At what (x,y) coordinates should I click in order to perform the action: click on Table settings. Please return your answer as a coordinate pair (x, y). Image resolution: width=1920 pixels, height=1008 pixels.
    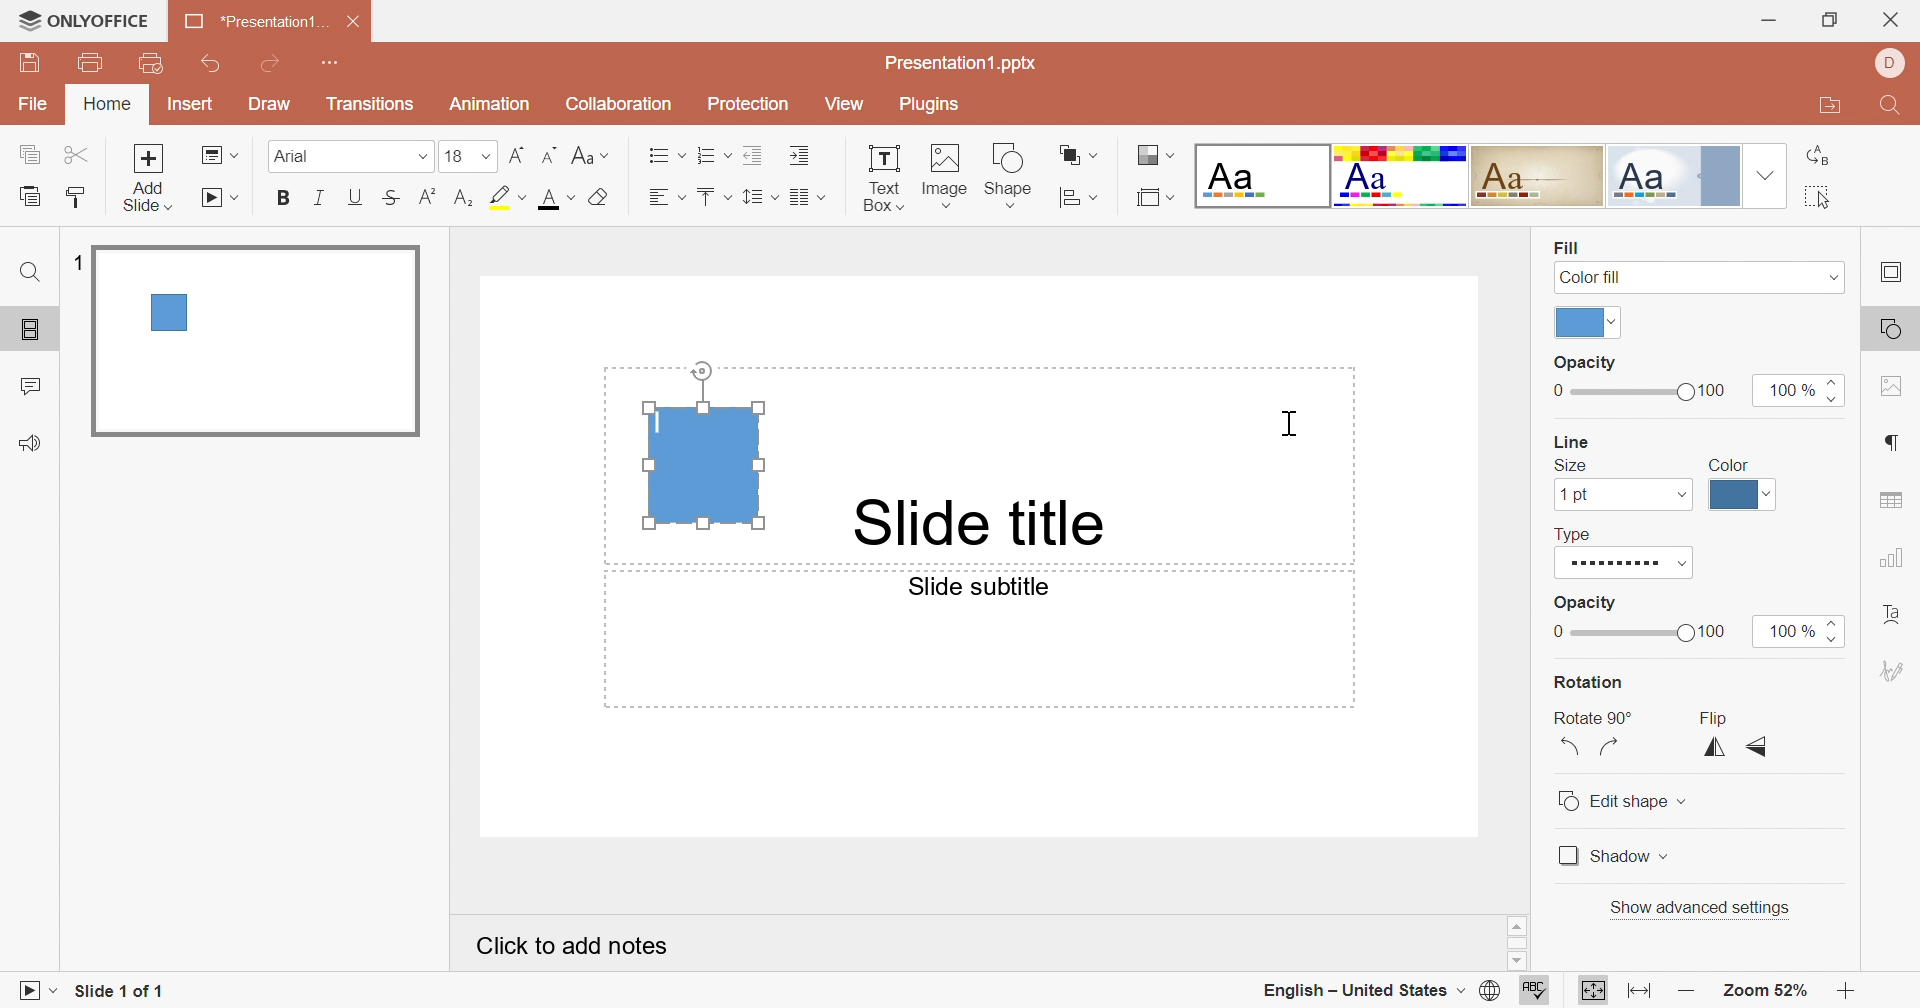
    Looking at the image, I should click on (1892, 499).